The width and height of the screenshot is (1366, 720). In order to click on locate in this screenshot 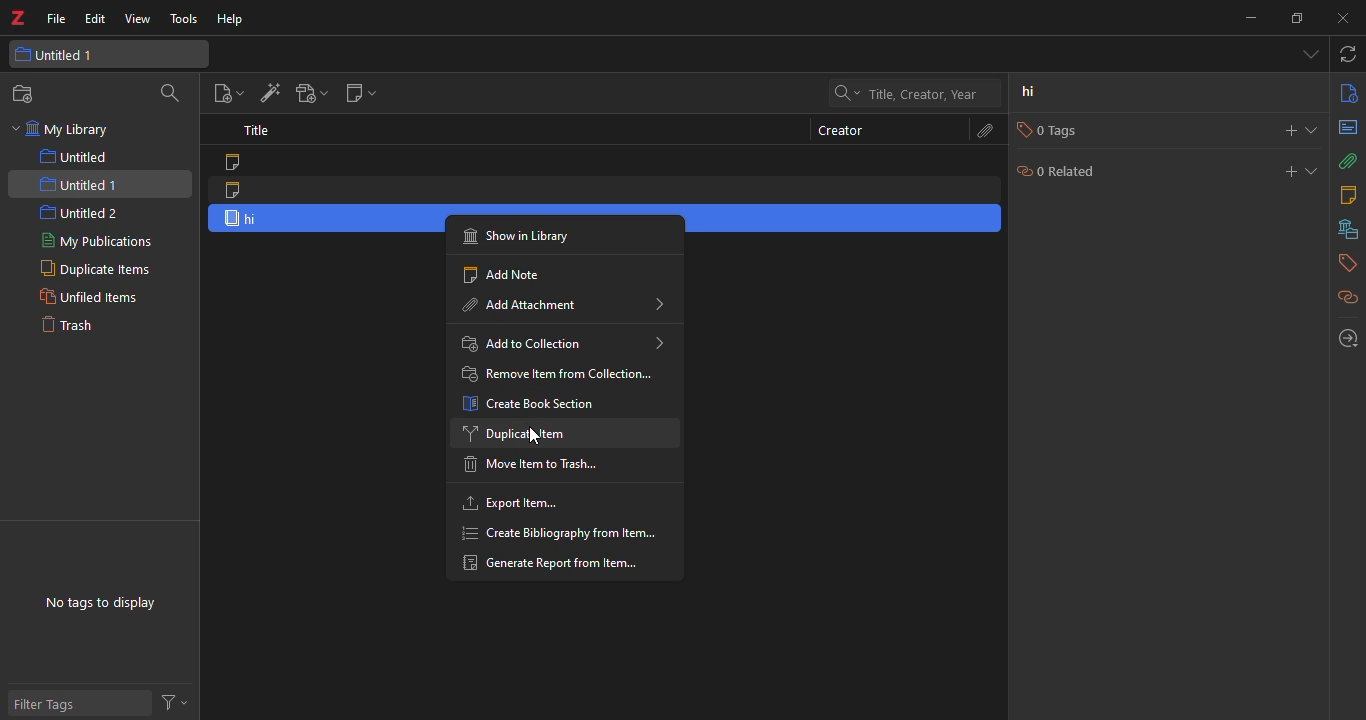, I will do `click(1343, 337)`.